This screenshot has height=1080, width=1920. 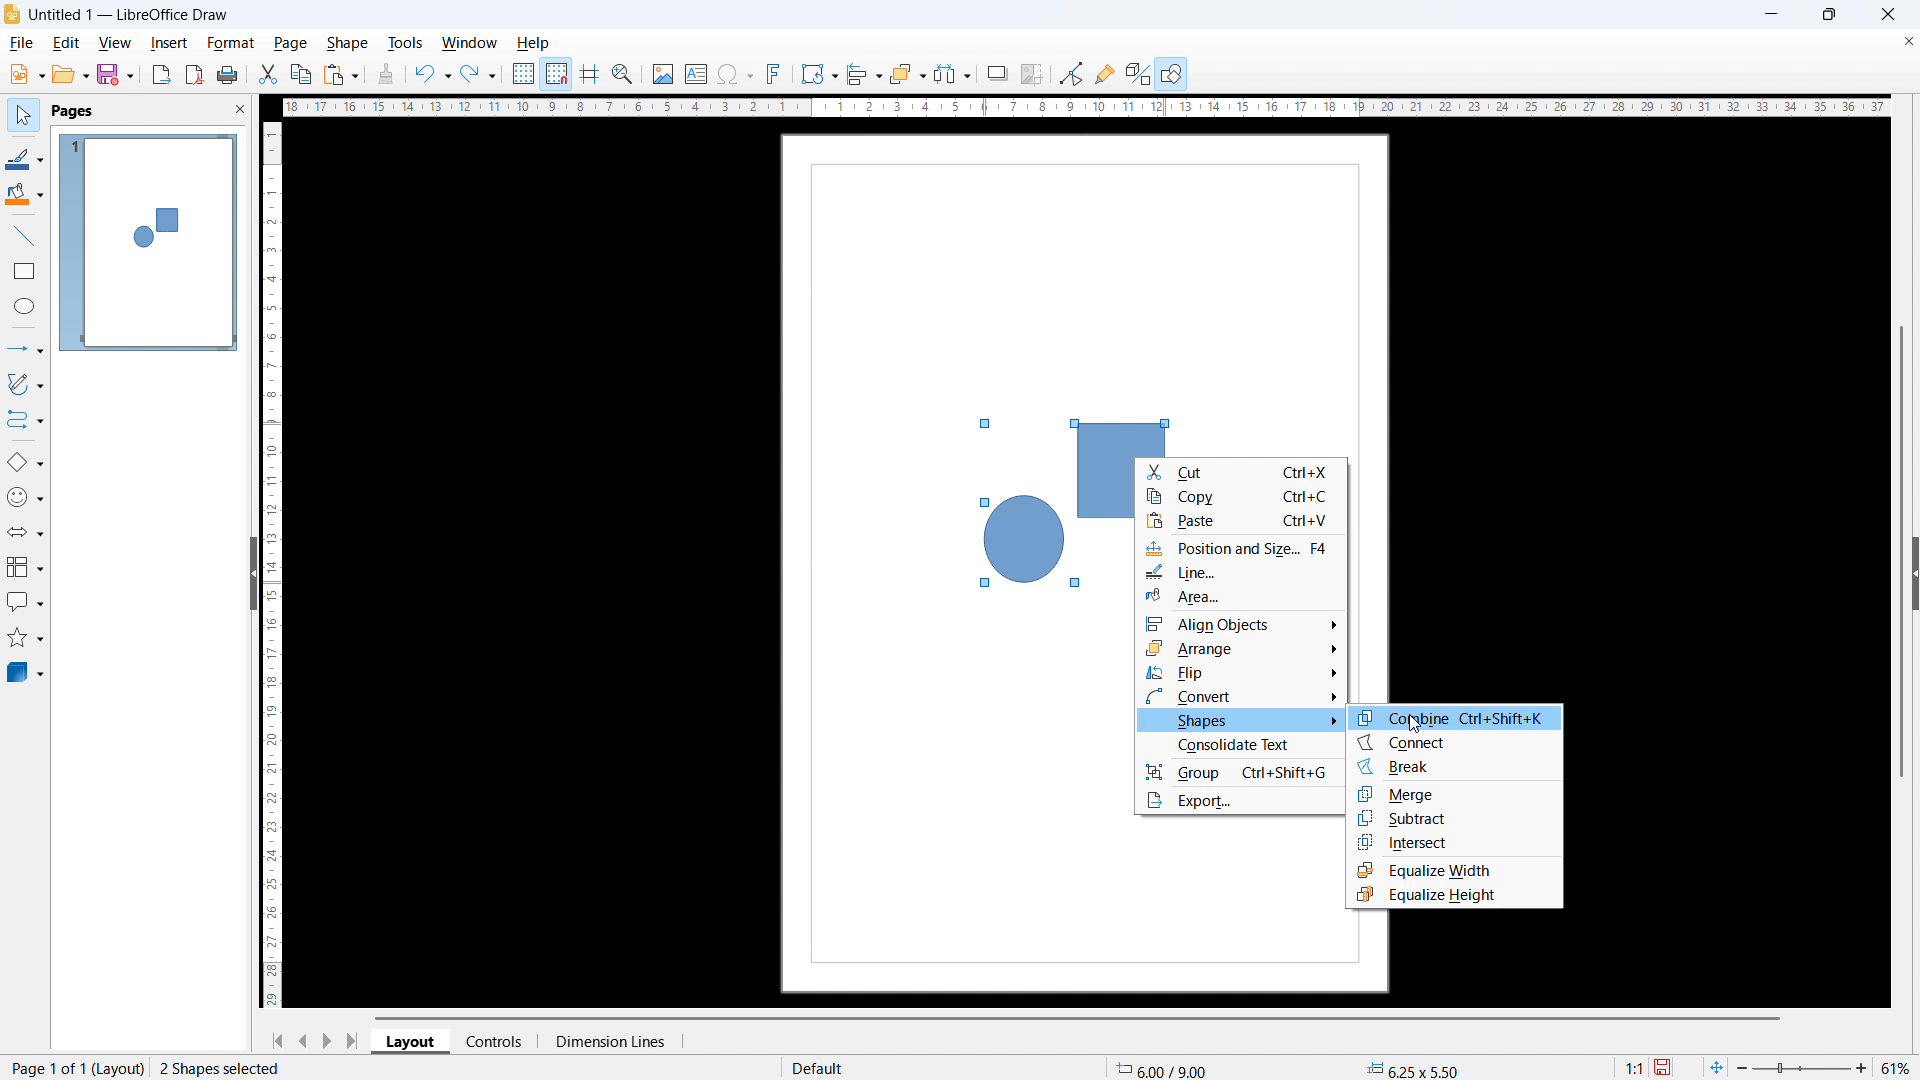 What do you see at coordinates (302, 74) in the screenshot?
I see `copy` at bounding box center [302, 74].